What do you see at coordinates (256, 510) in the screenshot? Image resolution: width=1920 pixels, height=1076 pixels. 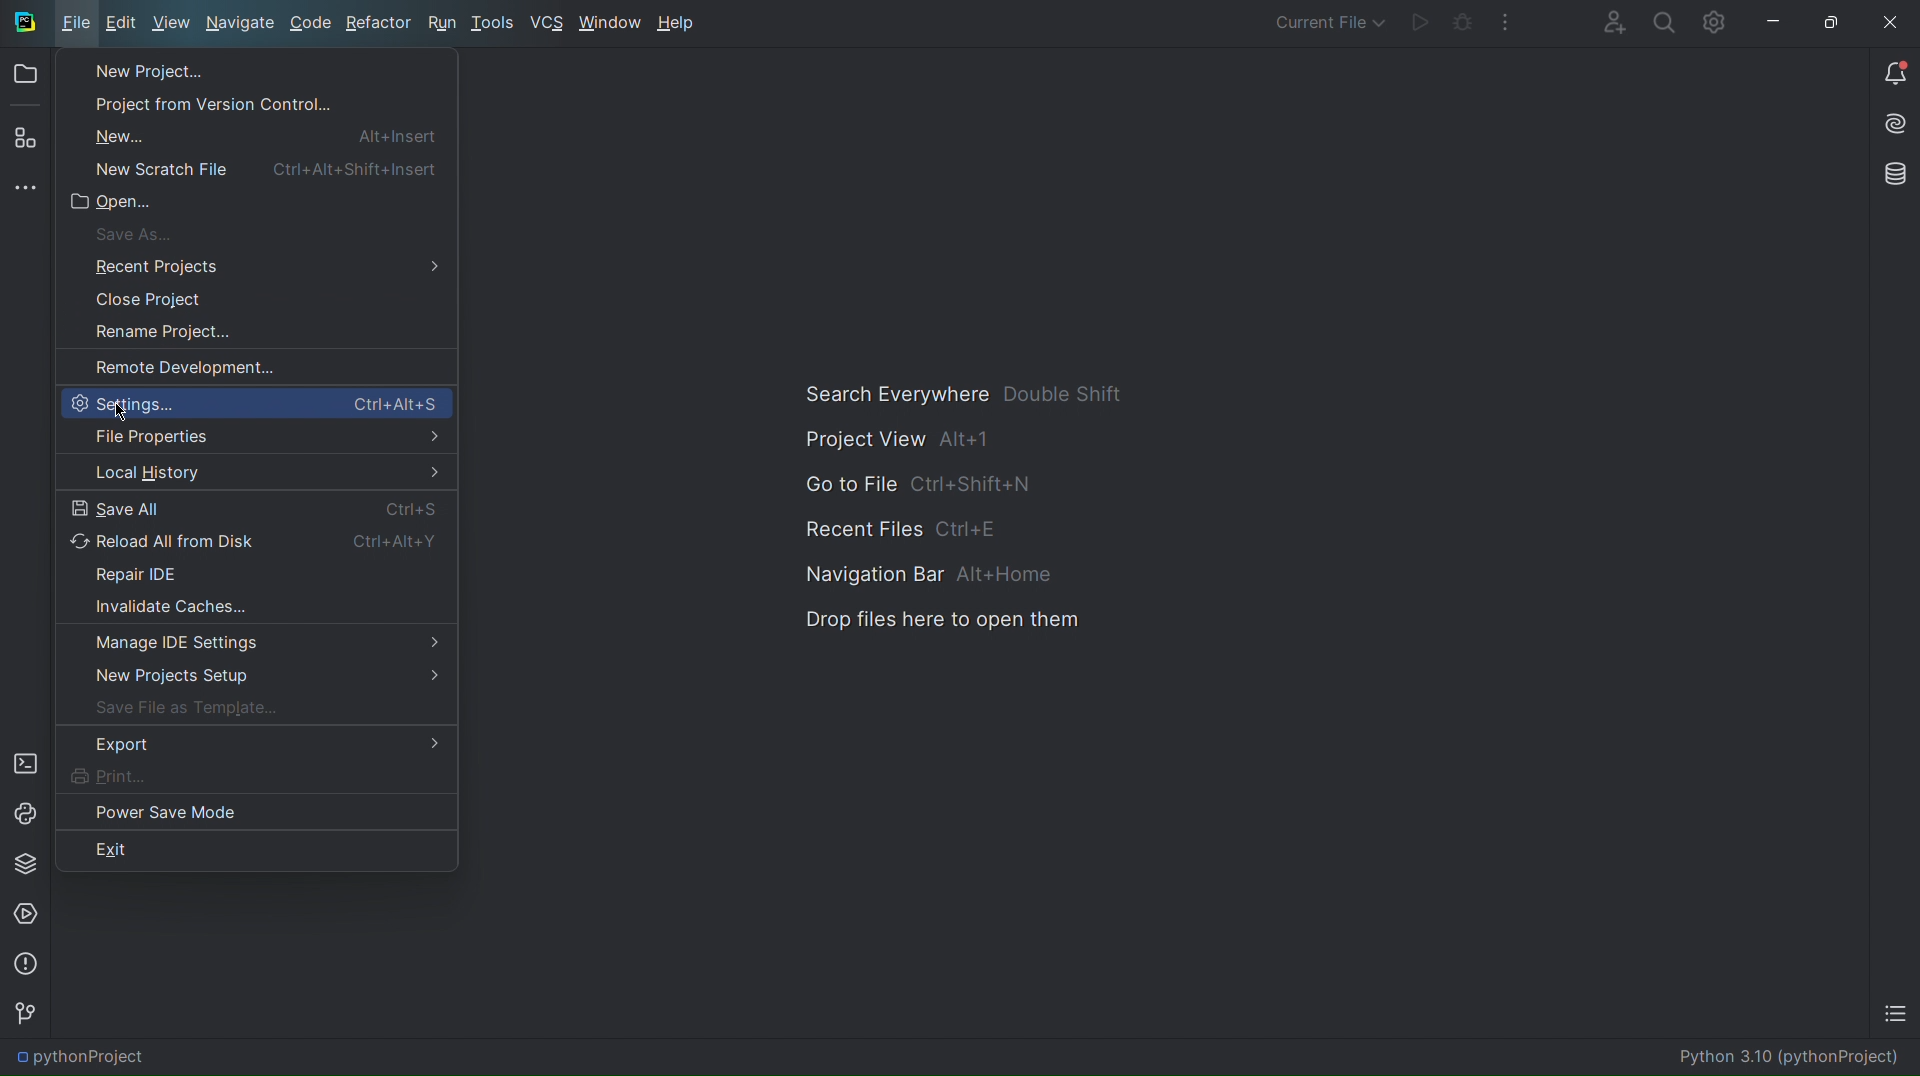 I see `Save All` at bounding box center [256, 510].